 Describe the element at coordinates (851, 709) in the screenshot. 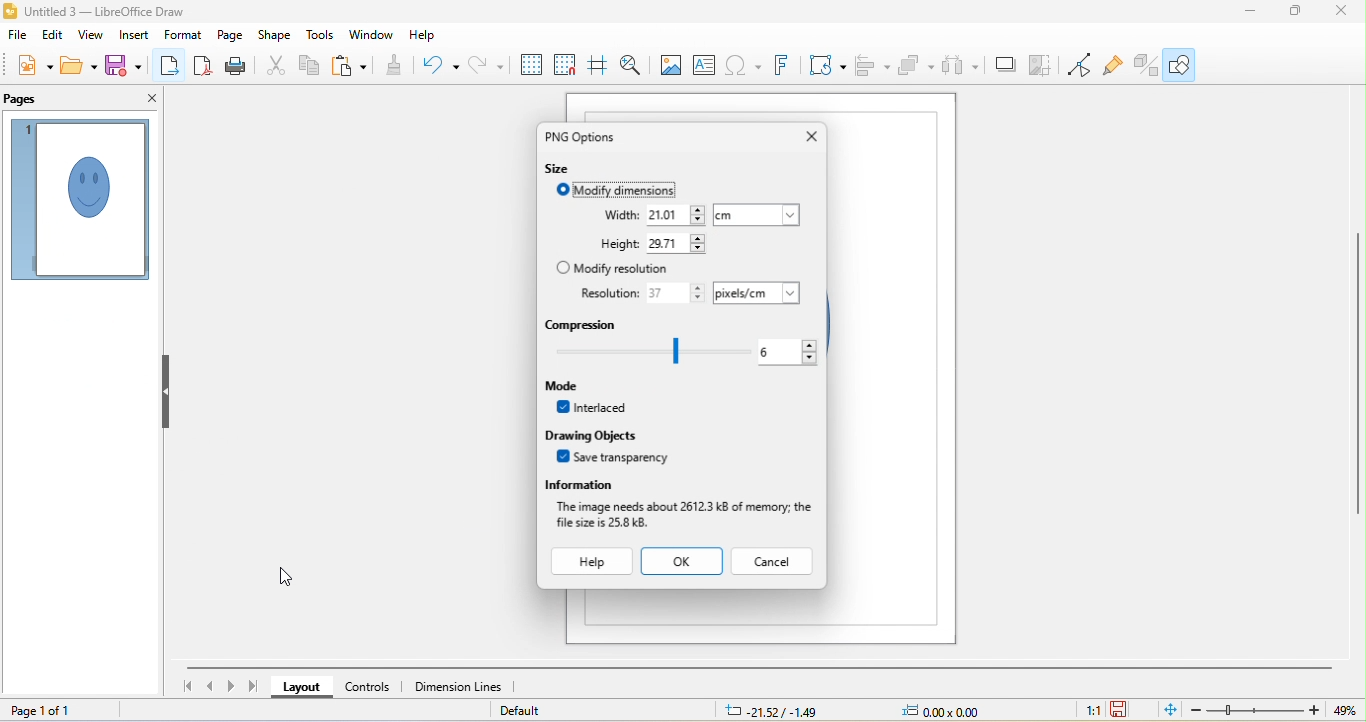

I see `cursor and object position` at that location.